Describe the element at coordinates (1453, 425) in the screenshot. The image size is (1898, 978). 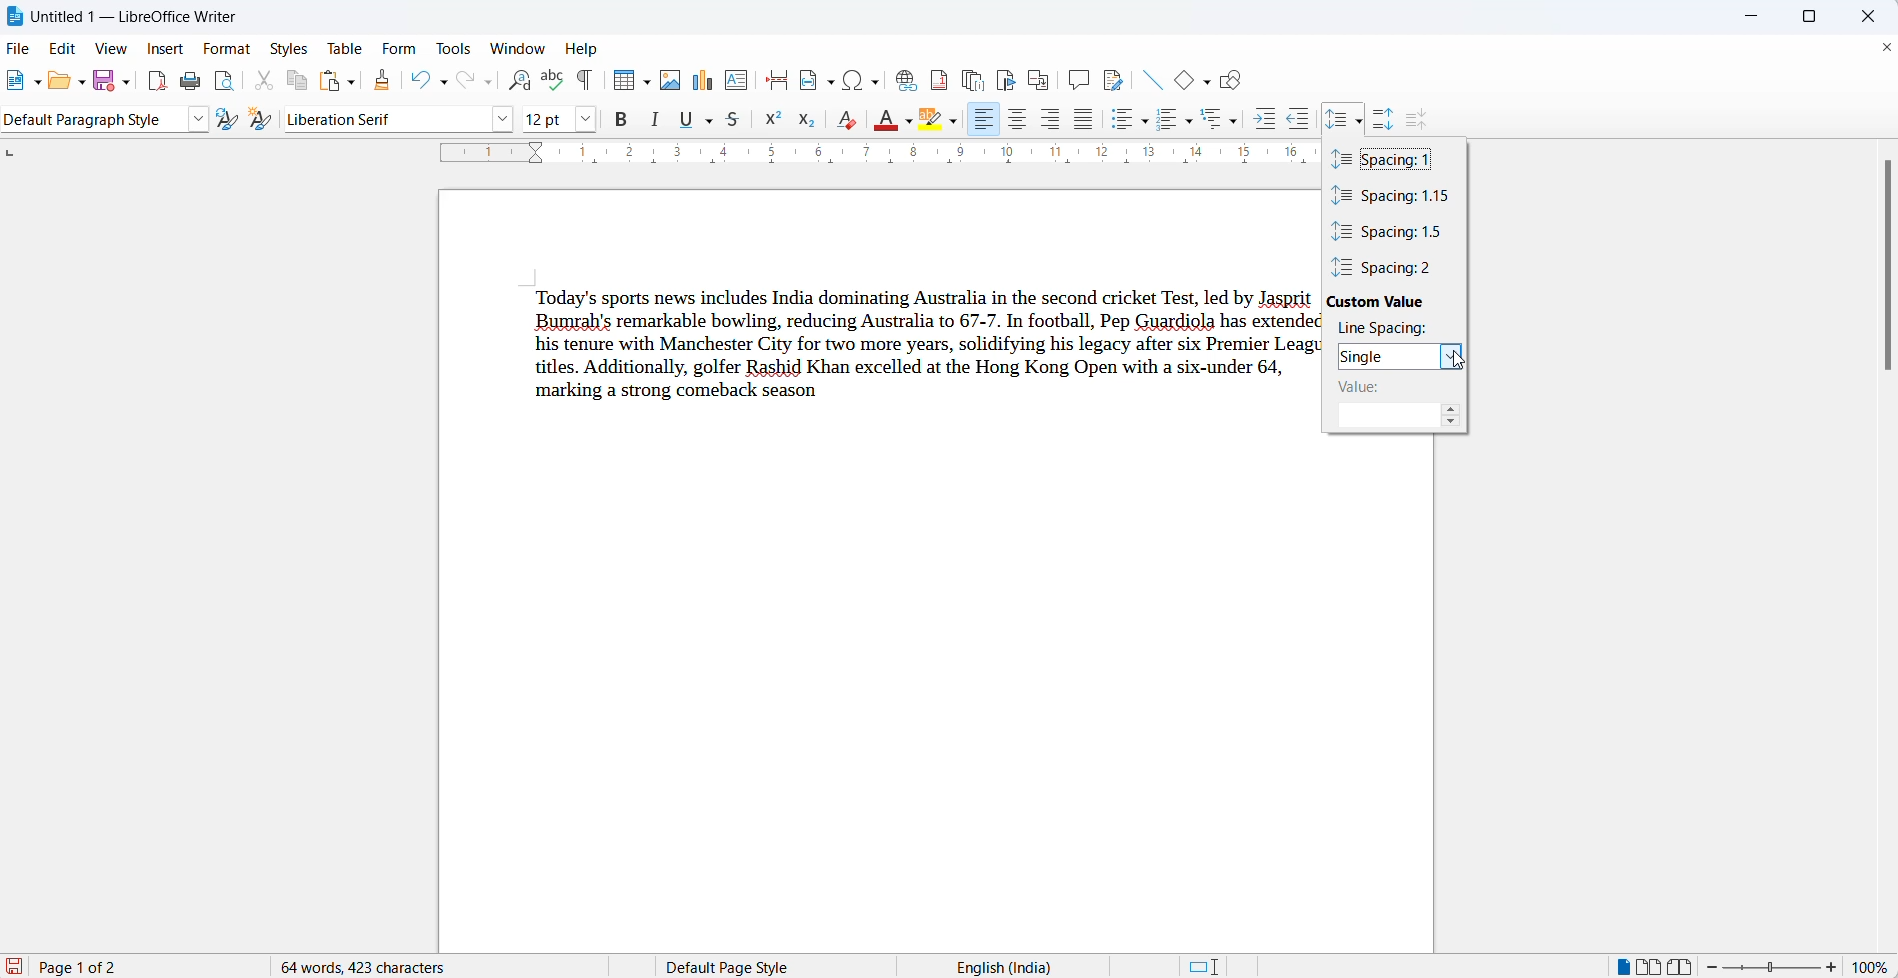
I see `down button` at that location.